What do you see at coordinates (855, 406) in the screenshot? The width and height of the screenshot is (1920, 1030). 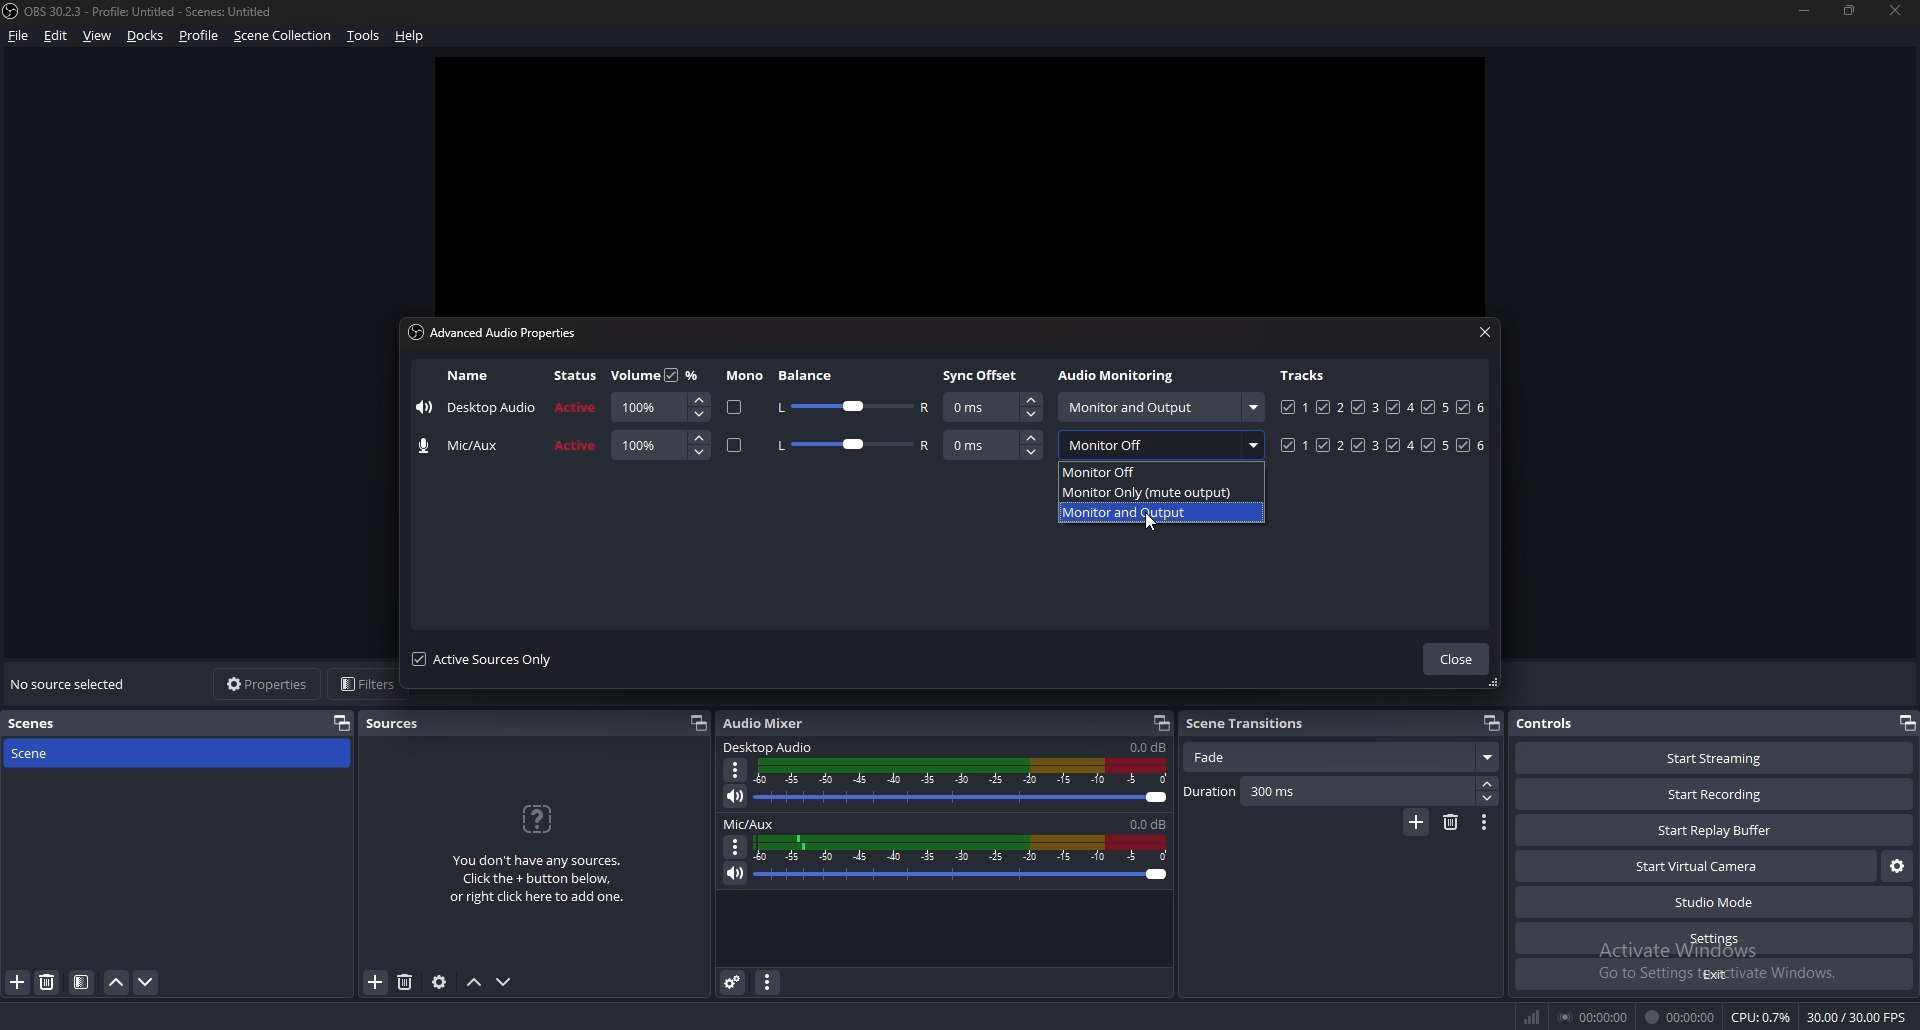 I see `balance adjust` at bounding box center [855, 406].